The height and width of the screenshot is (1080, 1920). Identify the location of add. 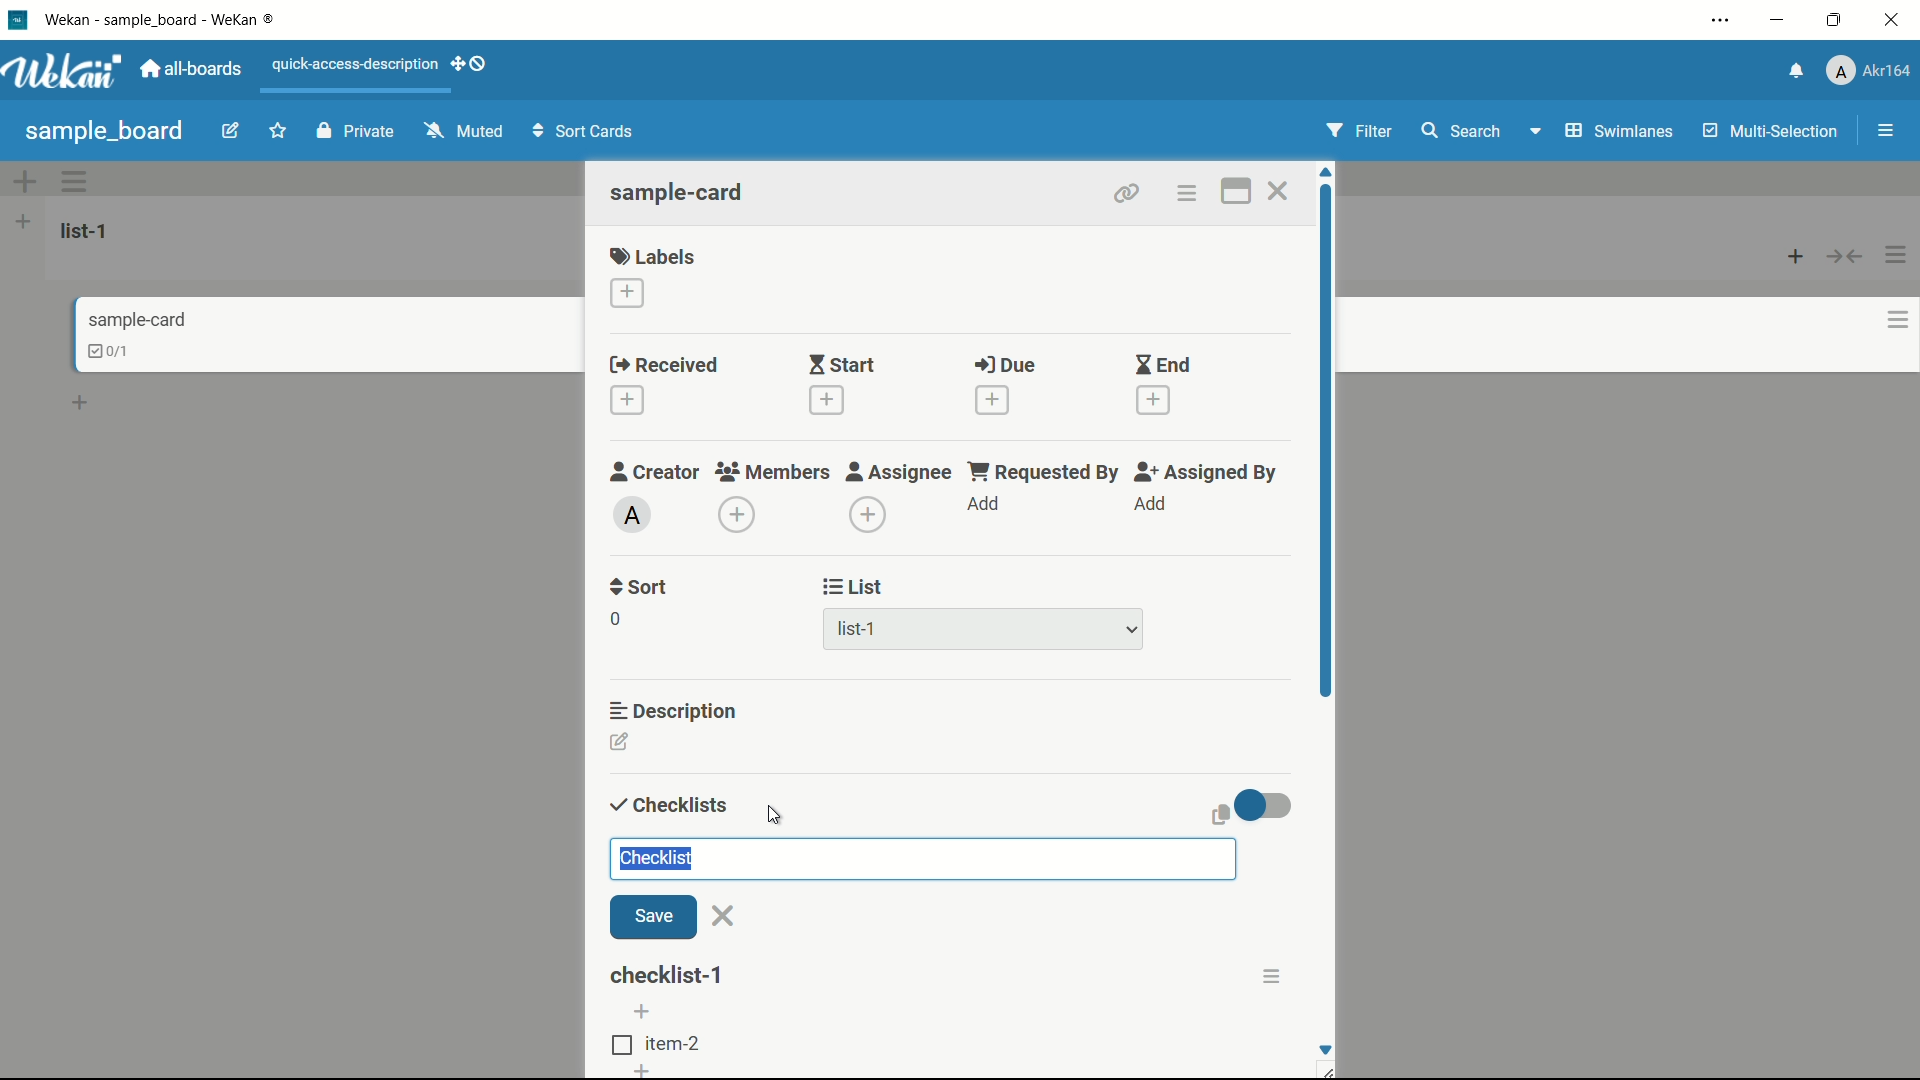
(1149, 504).